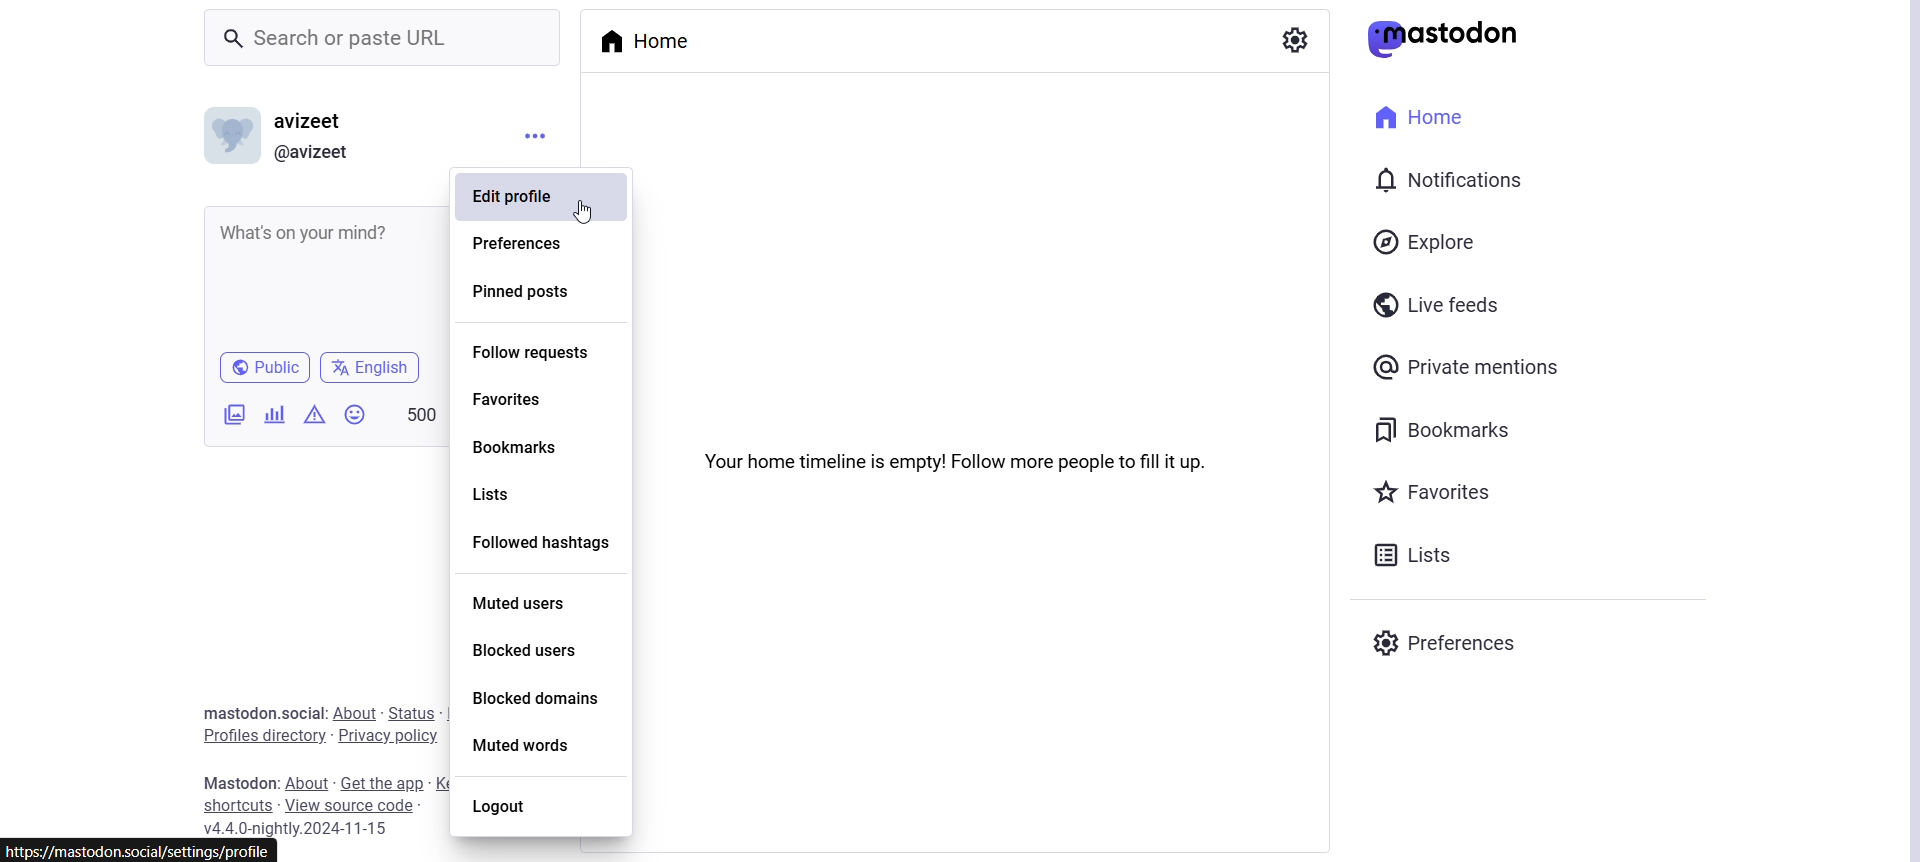 The width and height of the screenshot is (1920, 862). What do you see at coordinates (354, 414) in the screenshot?
I see `Insert Emoji` at bounding box center [354, 414].